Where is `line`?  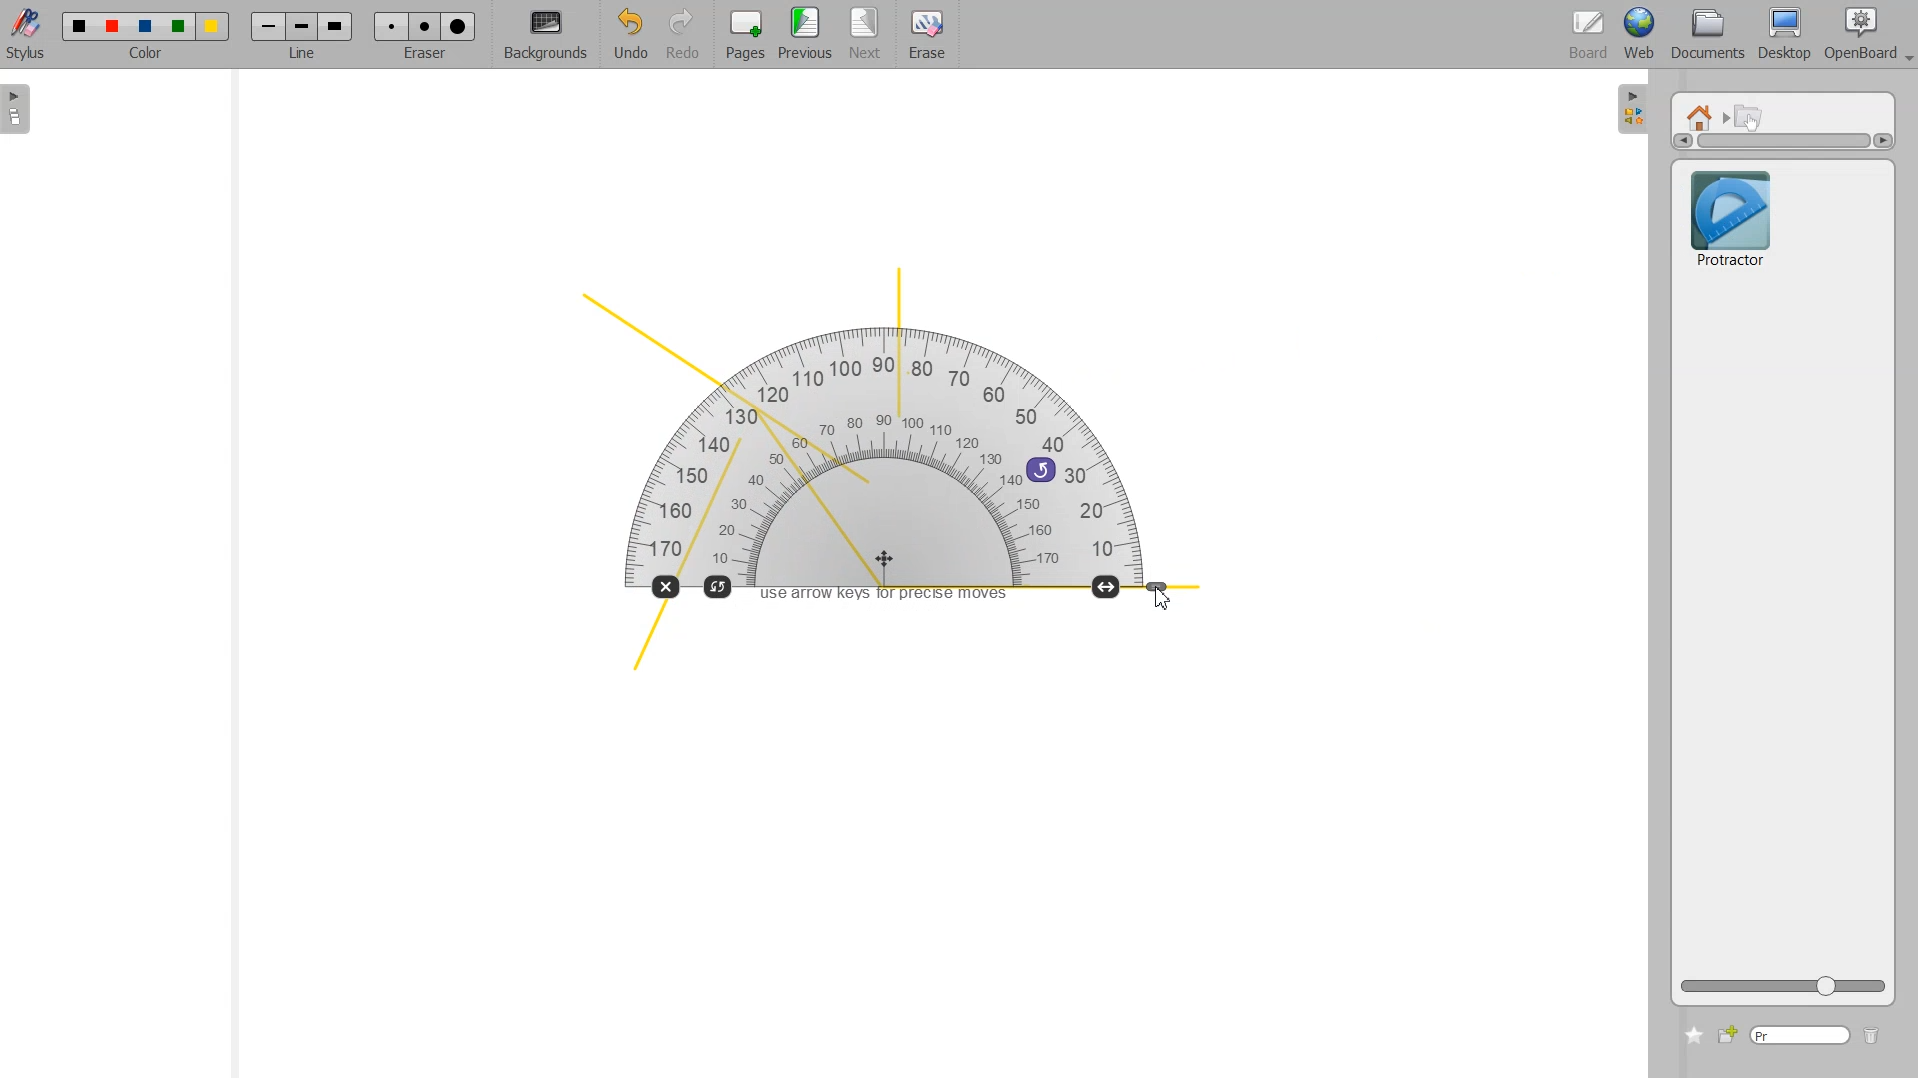 line is located at coordinates (306, 56).